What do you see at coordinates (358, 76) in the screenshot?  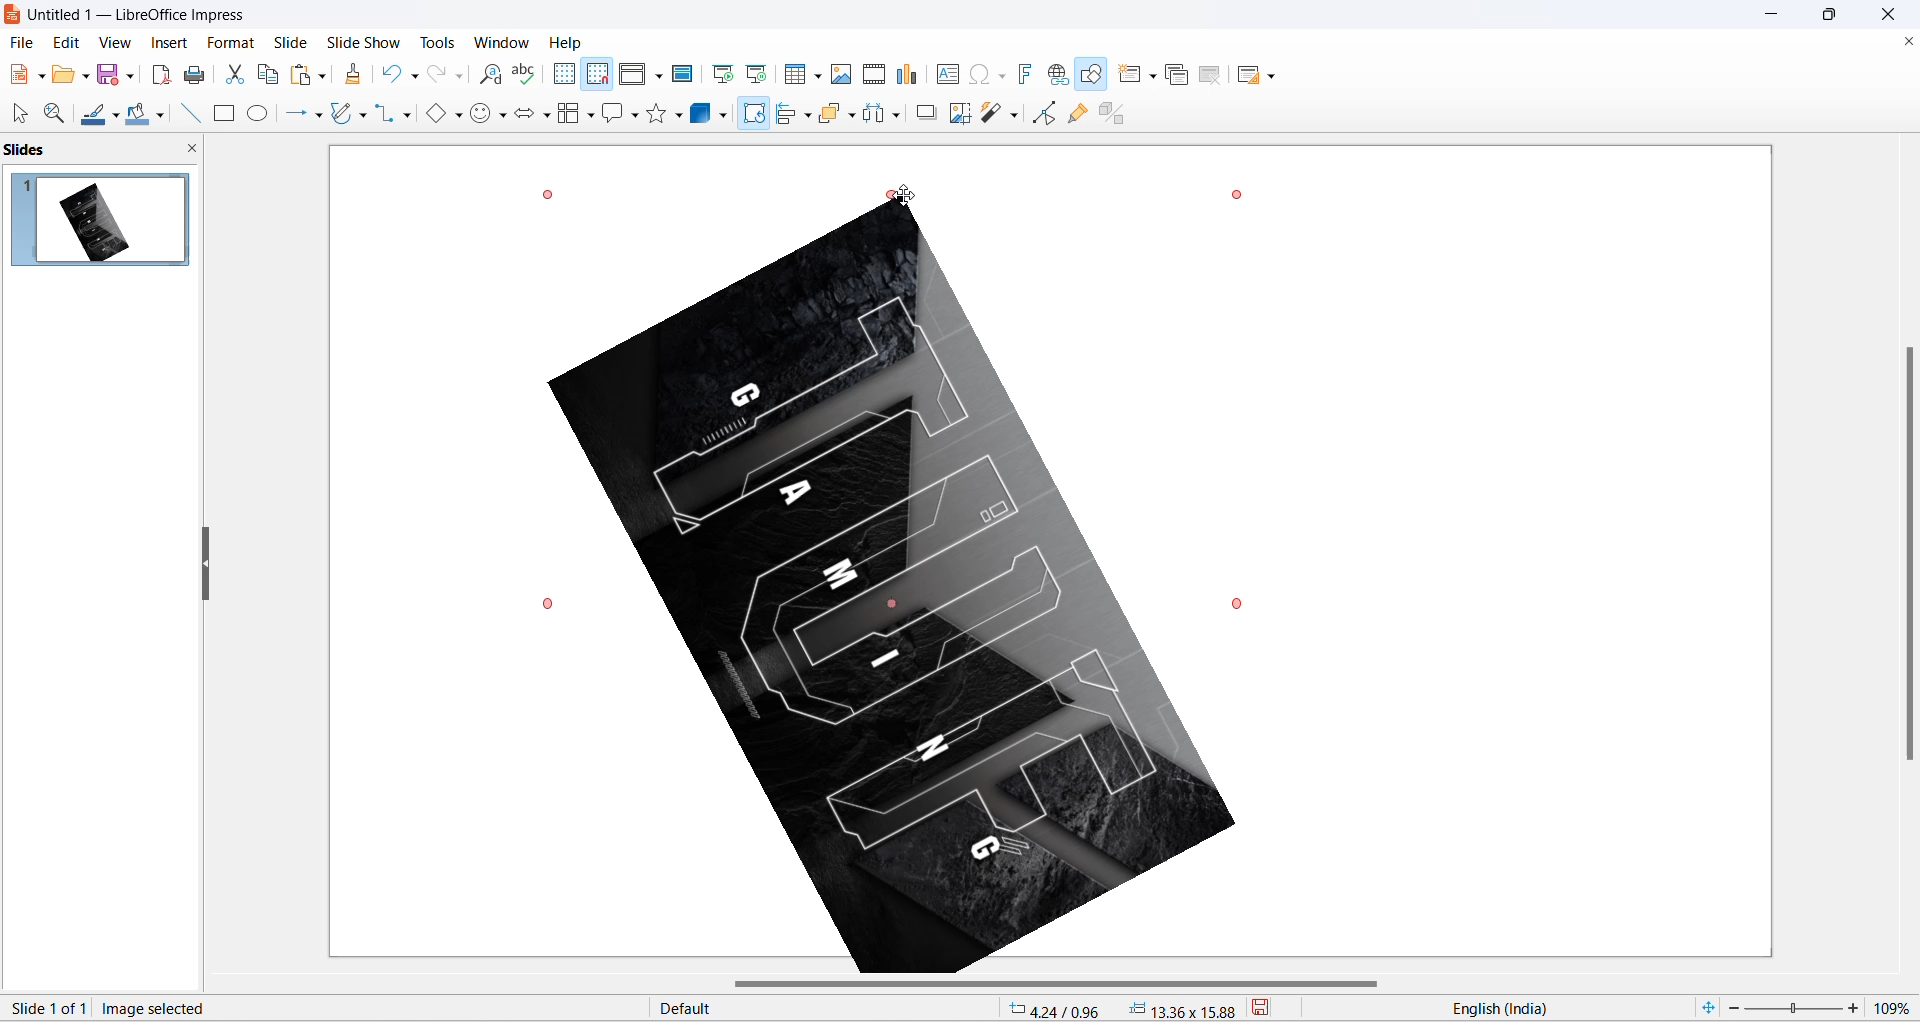 I see `clone formatting` at bounding box center [358, 76].